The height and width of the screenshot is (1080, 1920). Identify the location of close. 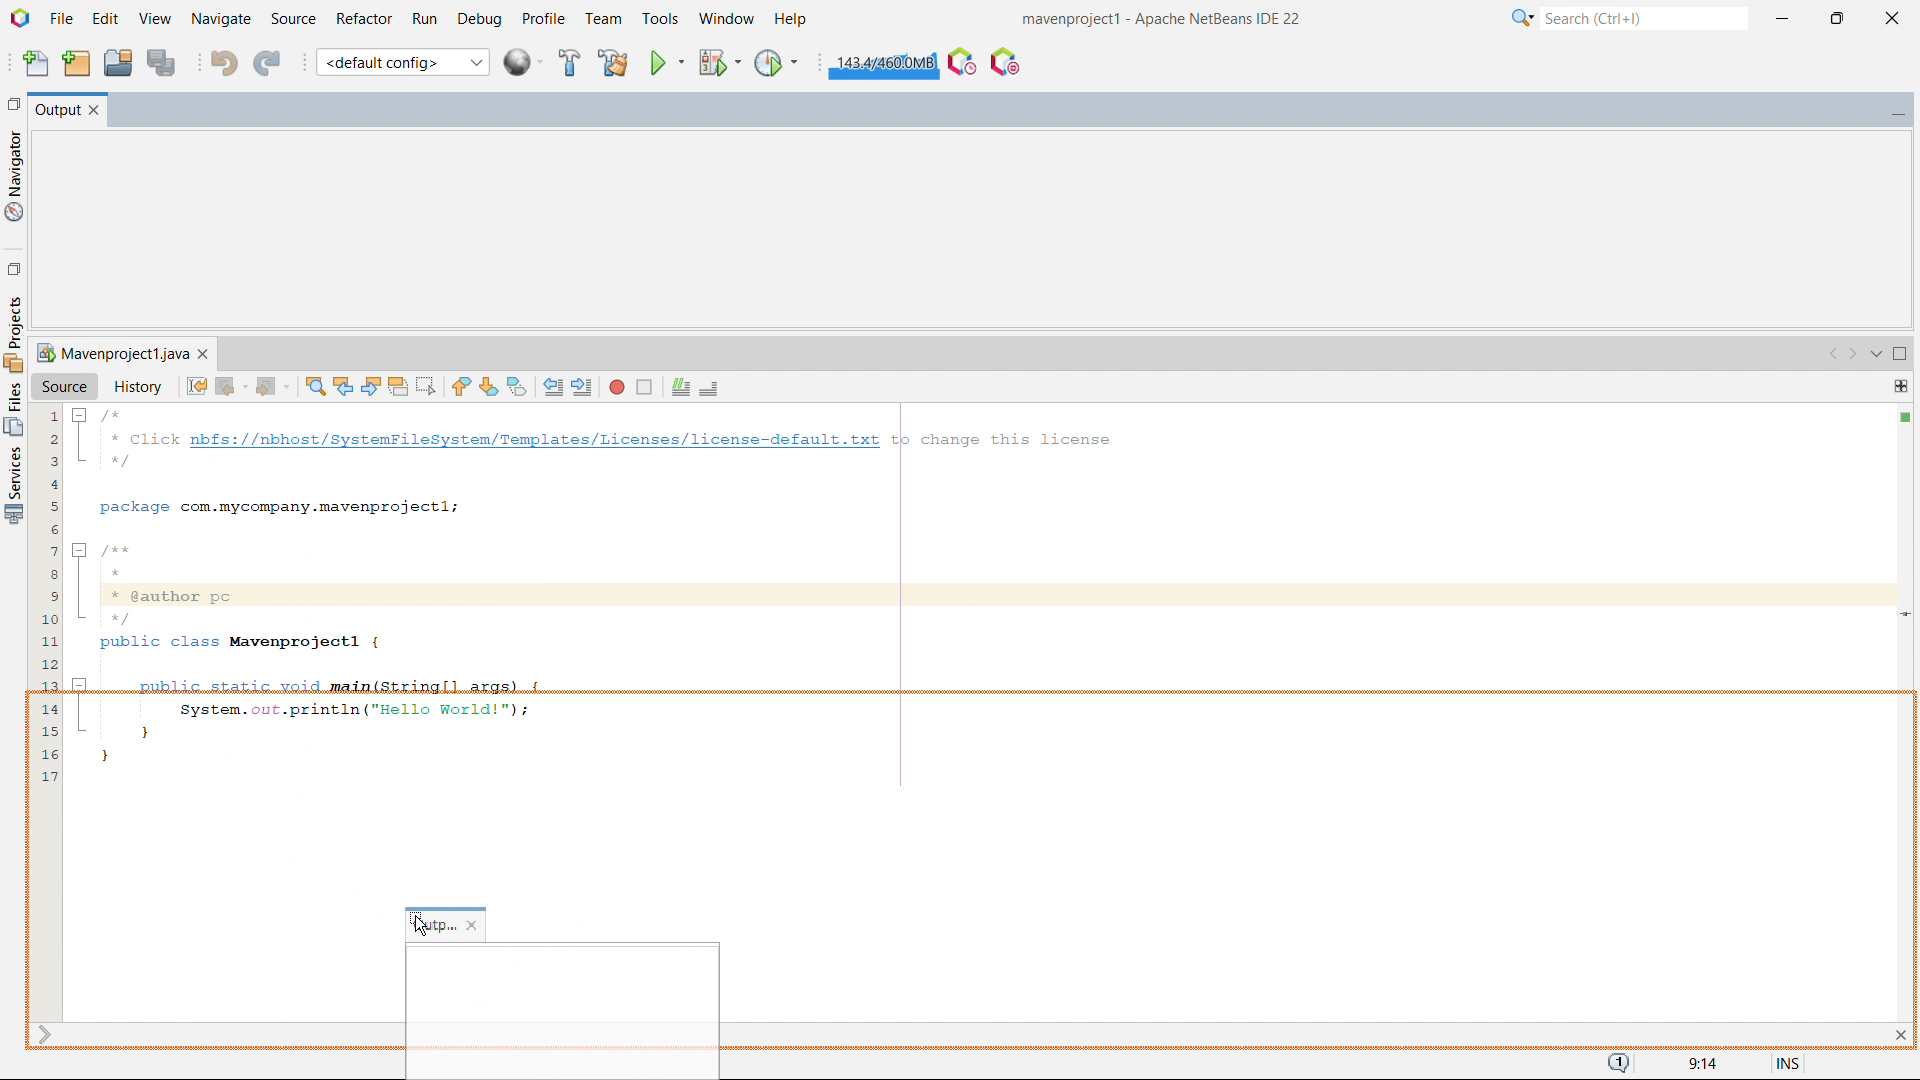
(1894, 19).